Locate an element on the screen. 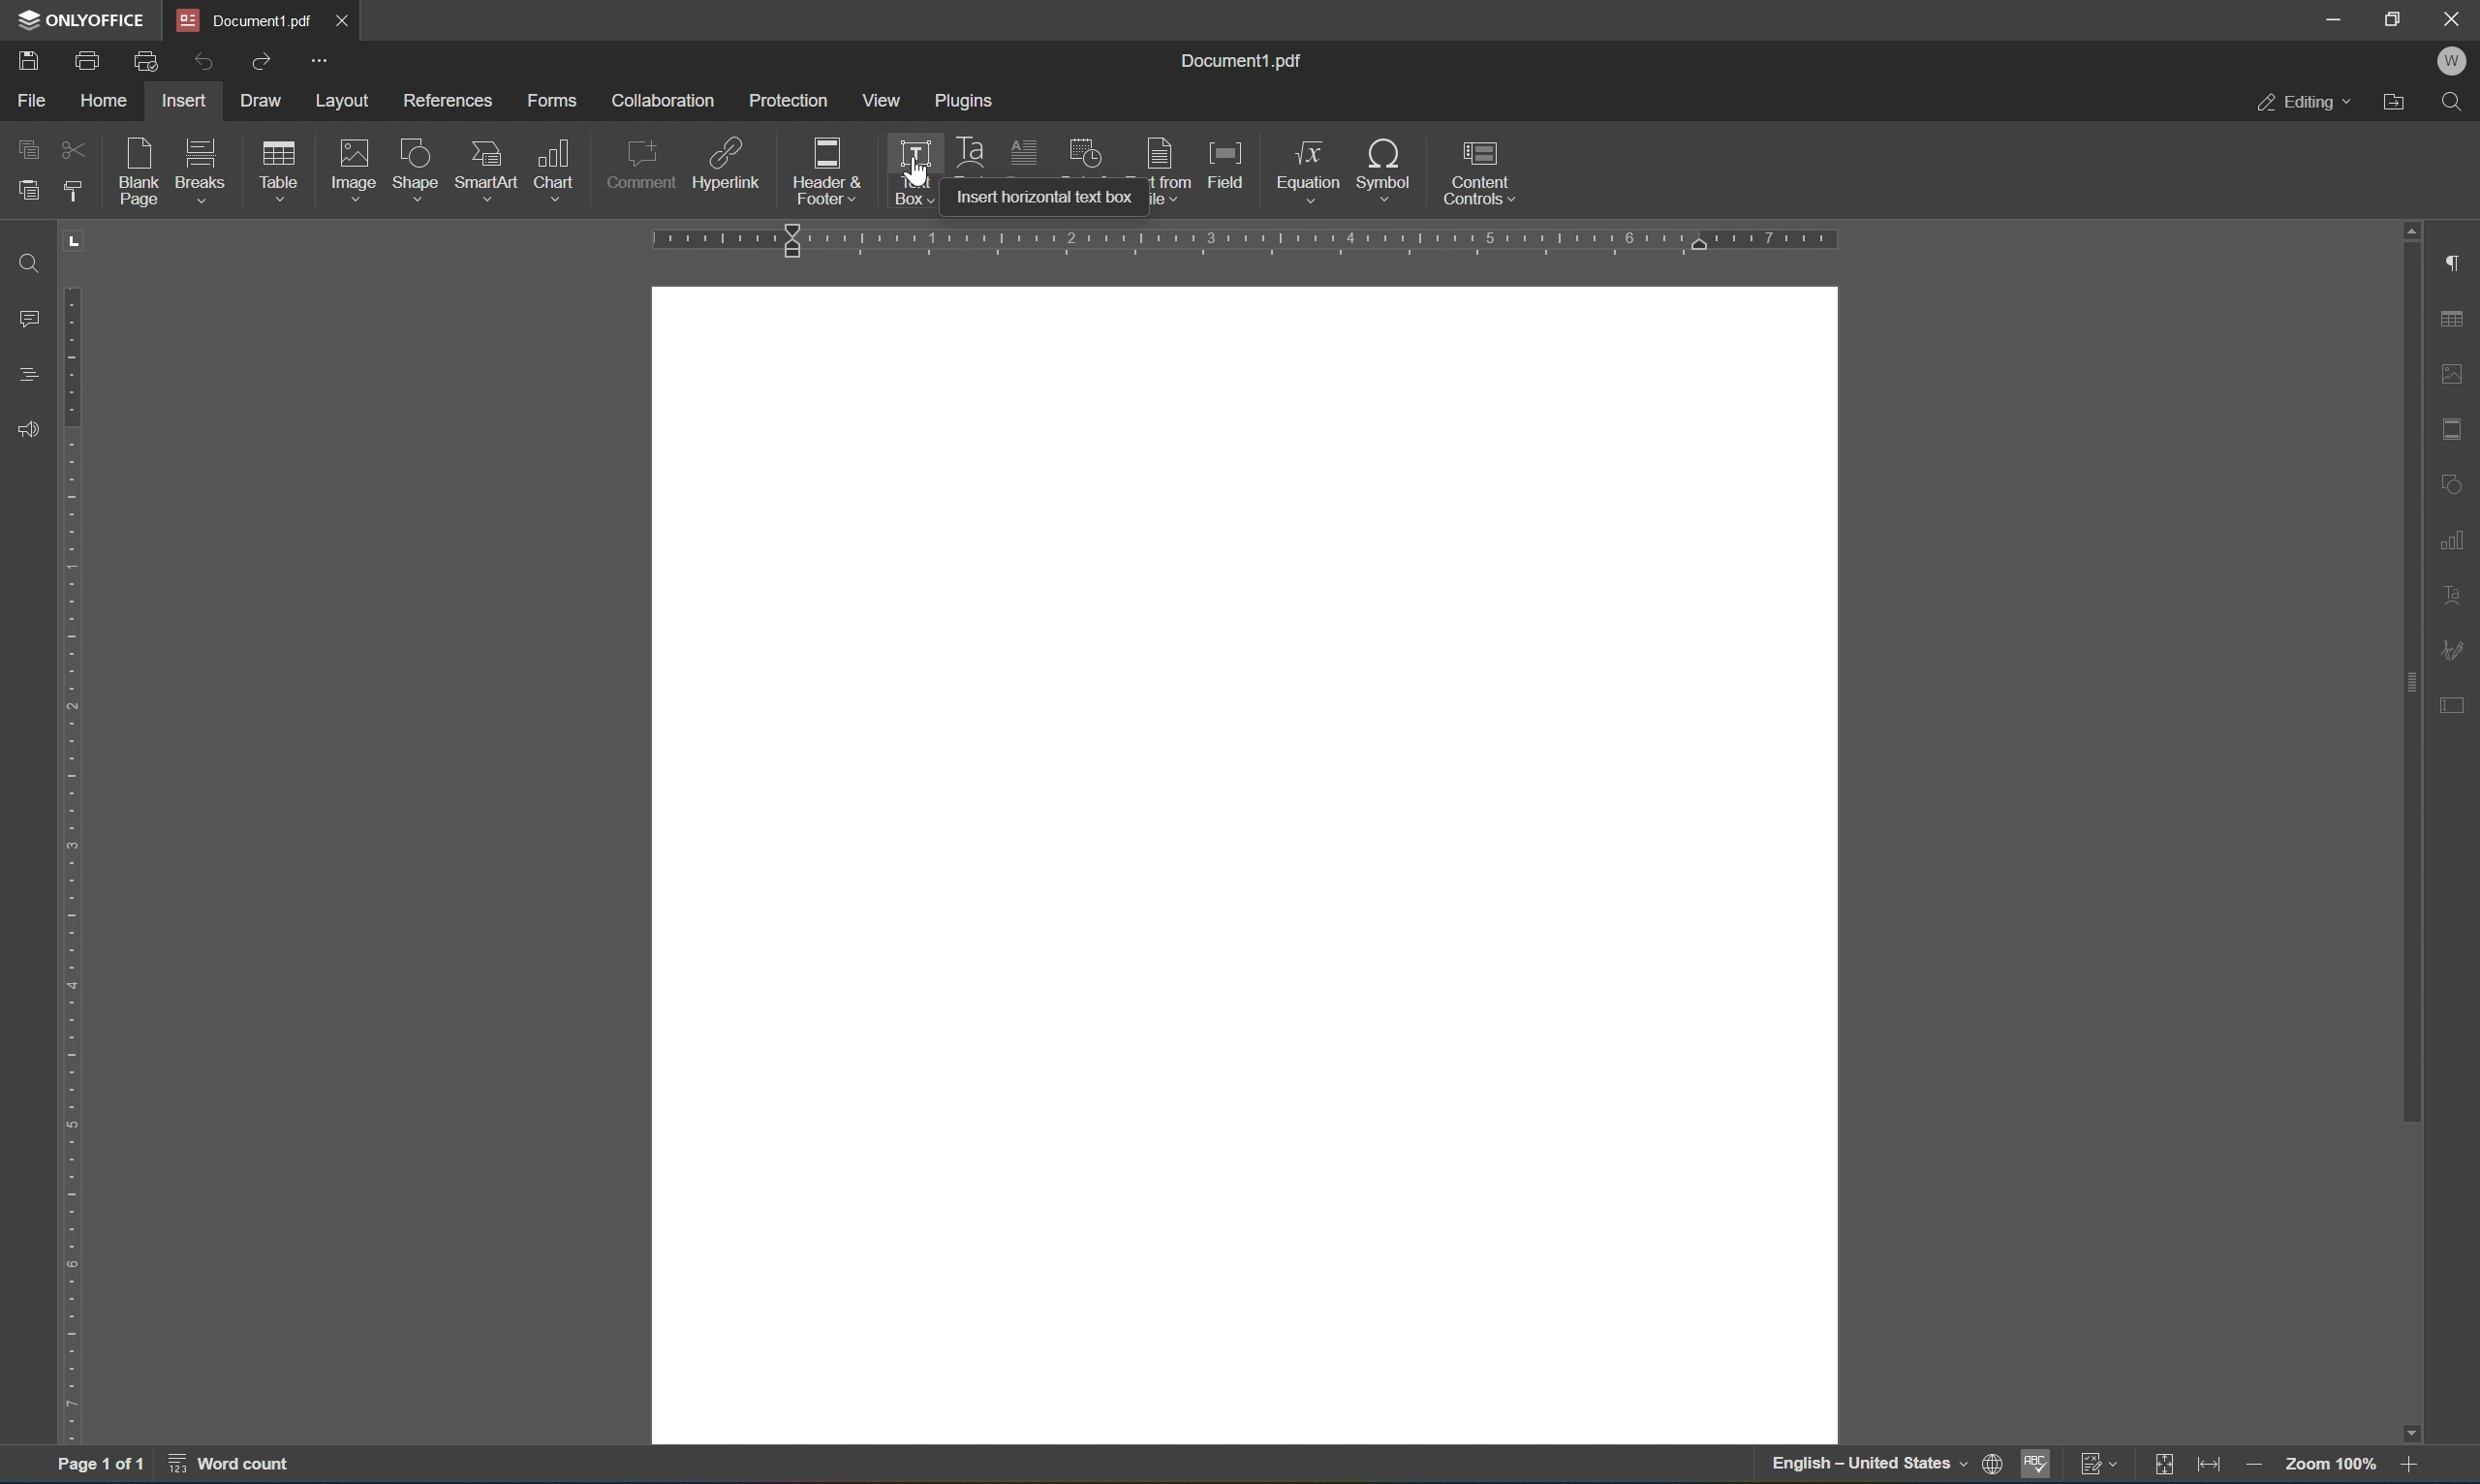 Image resolution: width=2480 pixels, height=1484 pixels. zoom in is located at coordinates (2259, 1467).